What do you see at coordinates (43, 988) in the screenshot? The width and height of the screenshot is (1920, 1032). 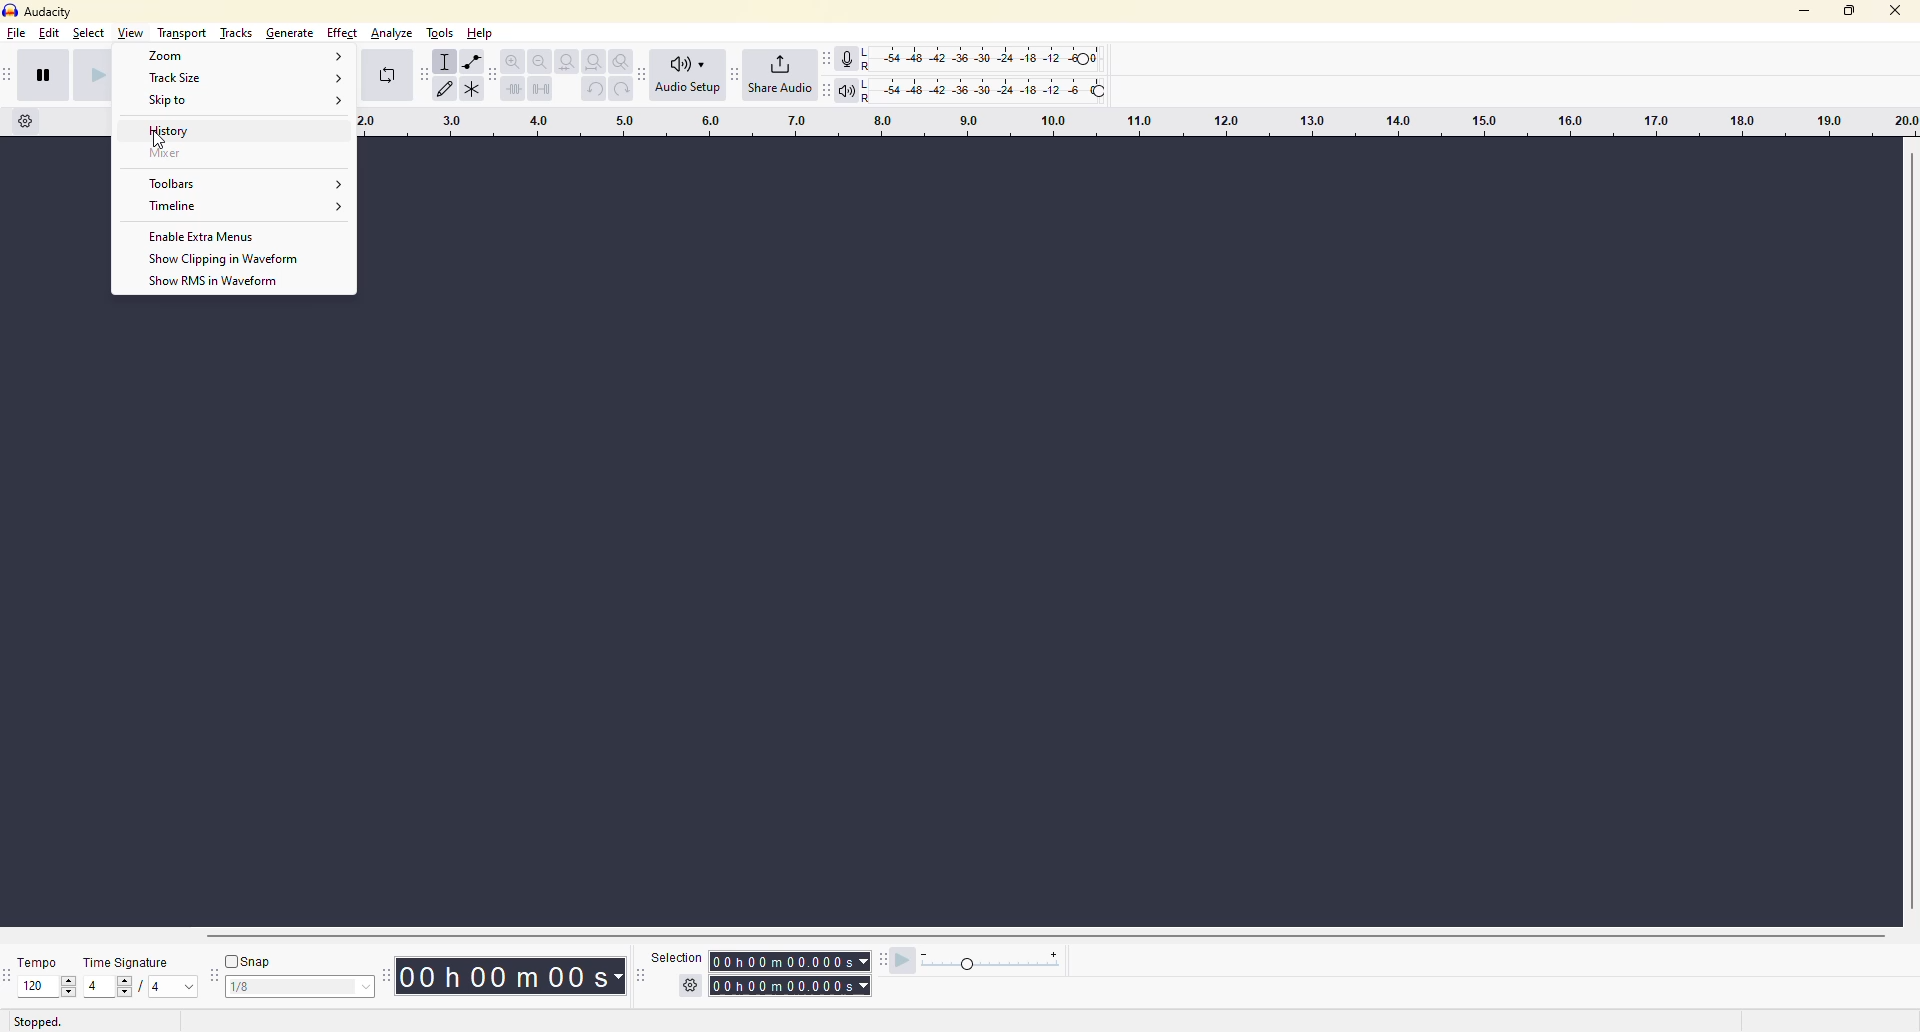 I see `value` at bounding box center [43, 988].